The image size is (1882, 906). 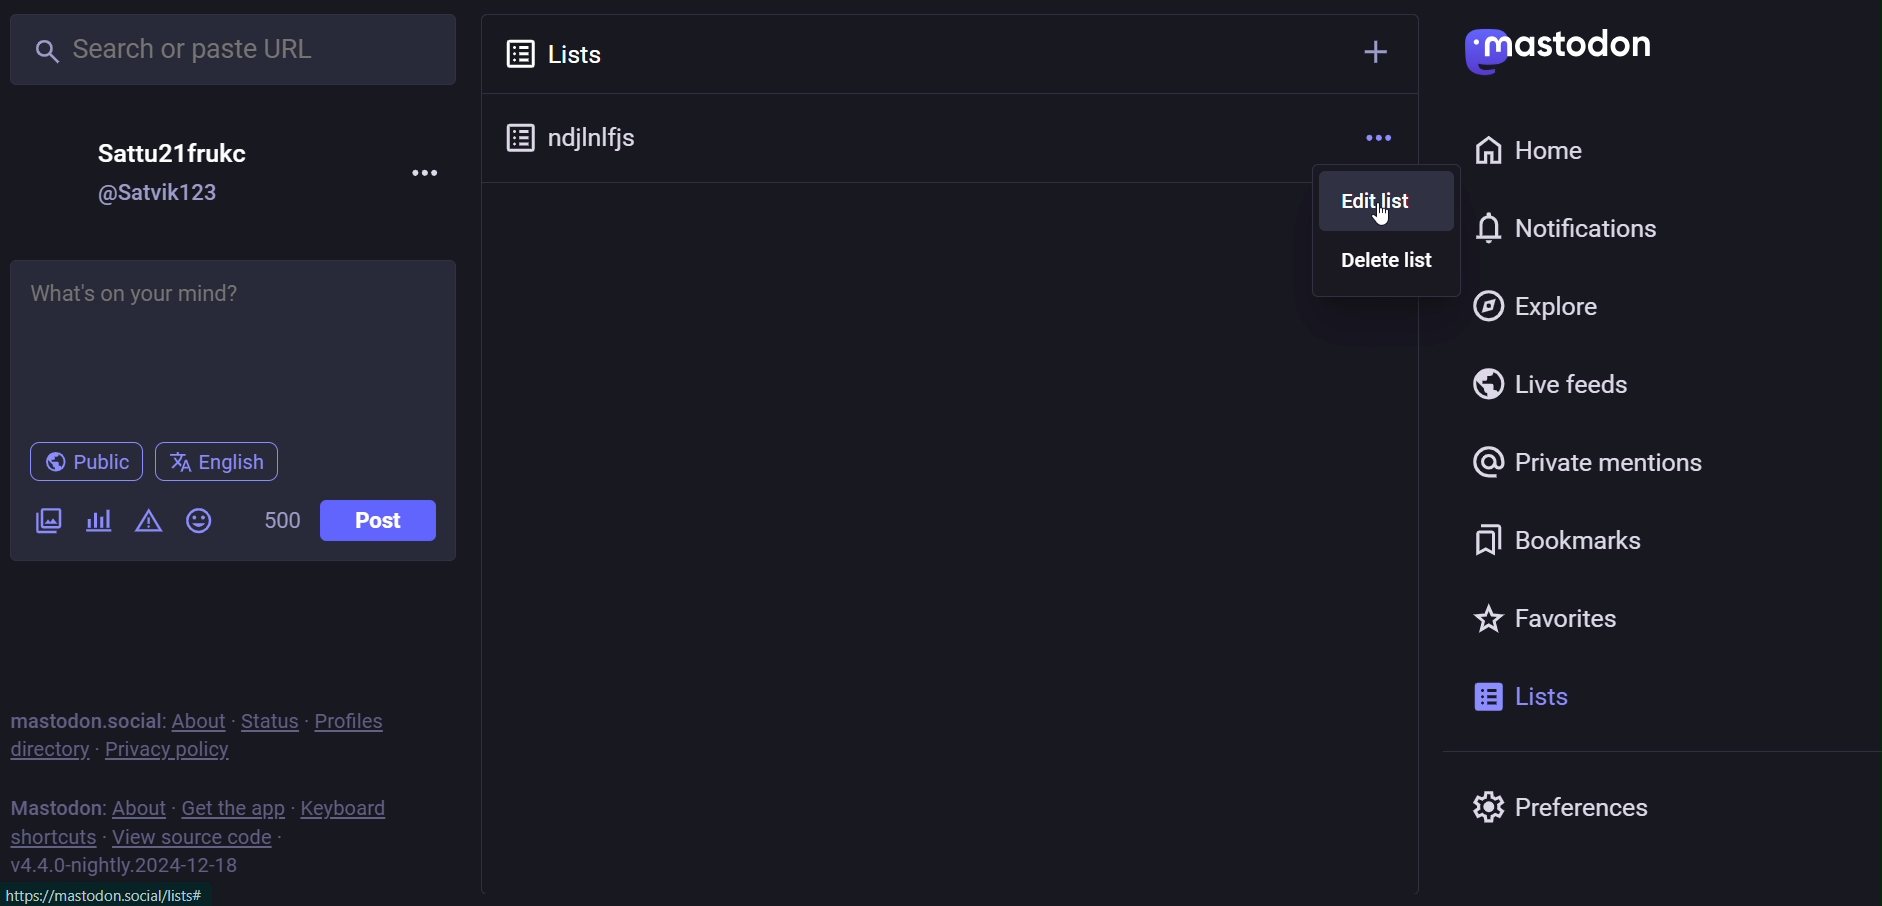 What do you see at coordinates (216, 463) in the screenshot?
I see `english` at bounding box center [216, 463].